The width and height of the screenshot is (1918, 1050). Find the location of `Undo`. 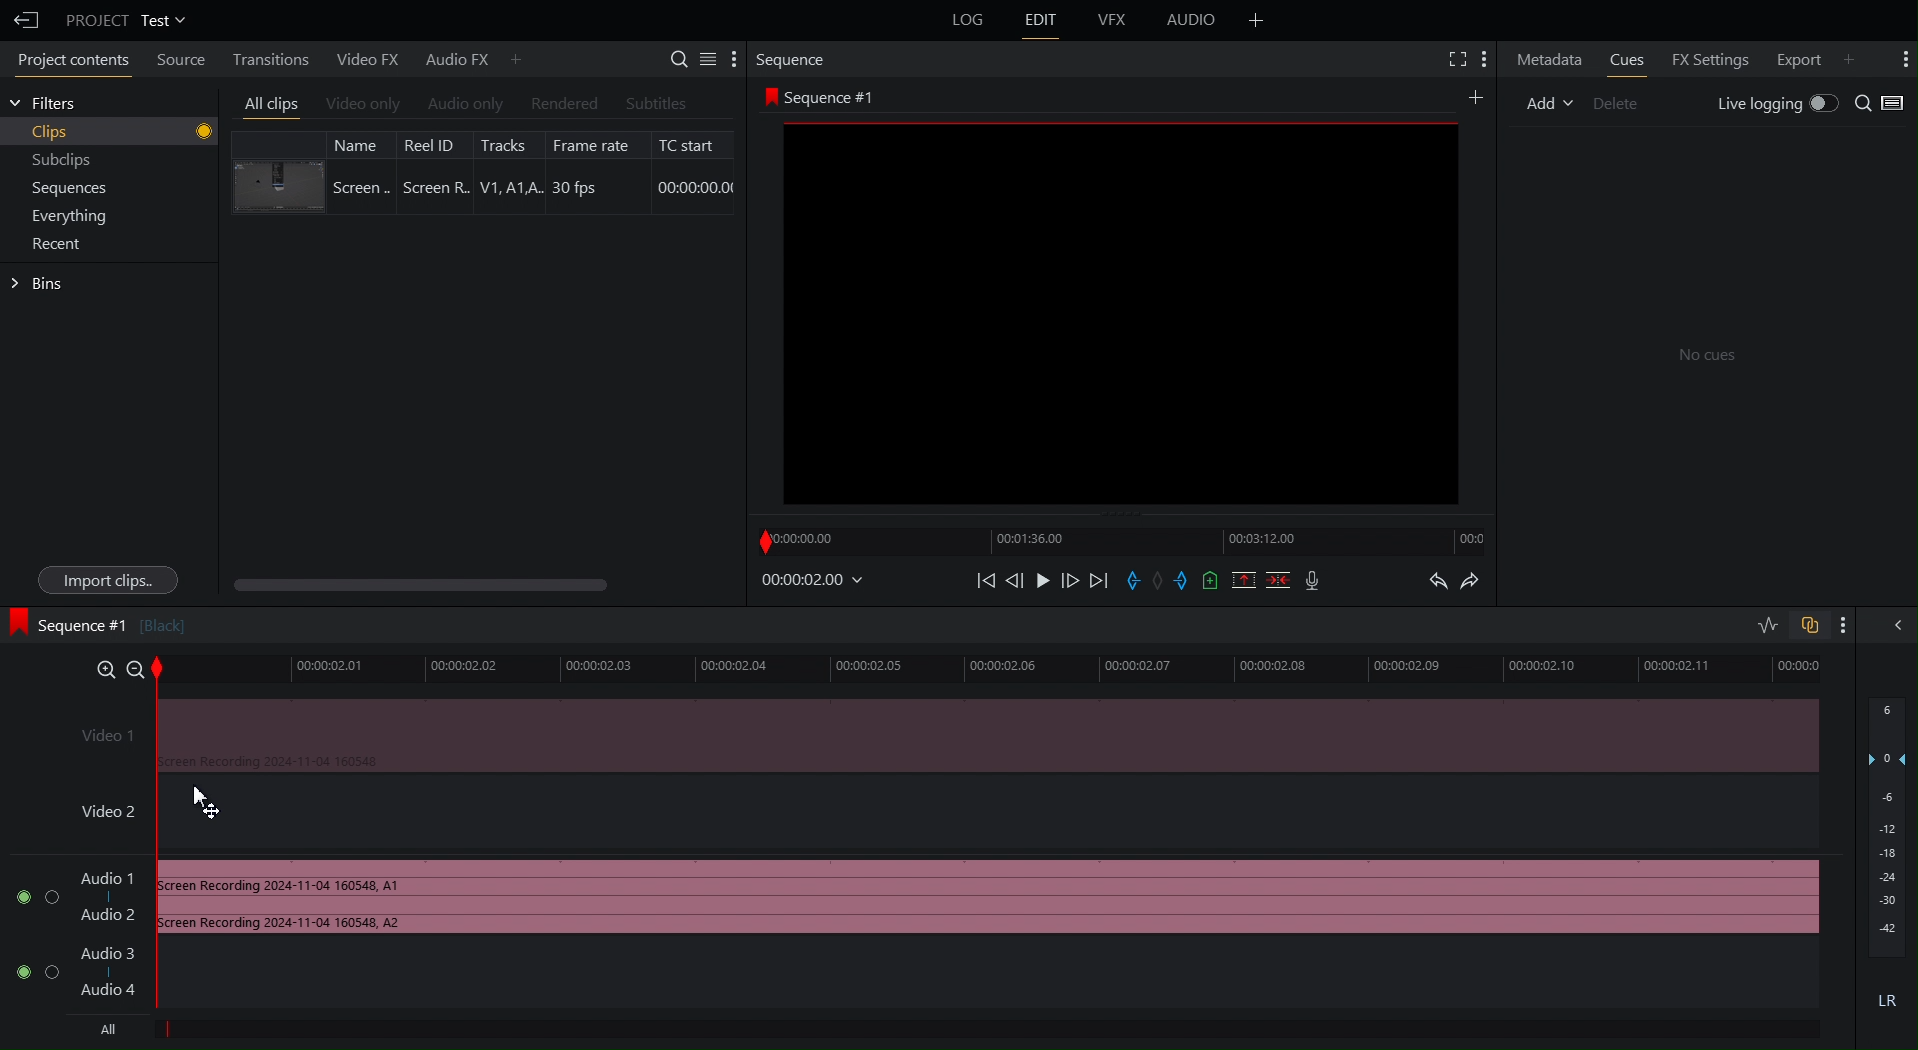

Undo is located at coordinates (1437, 582).